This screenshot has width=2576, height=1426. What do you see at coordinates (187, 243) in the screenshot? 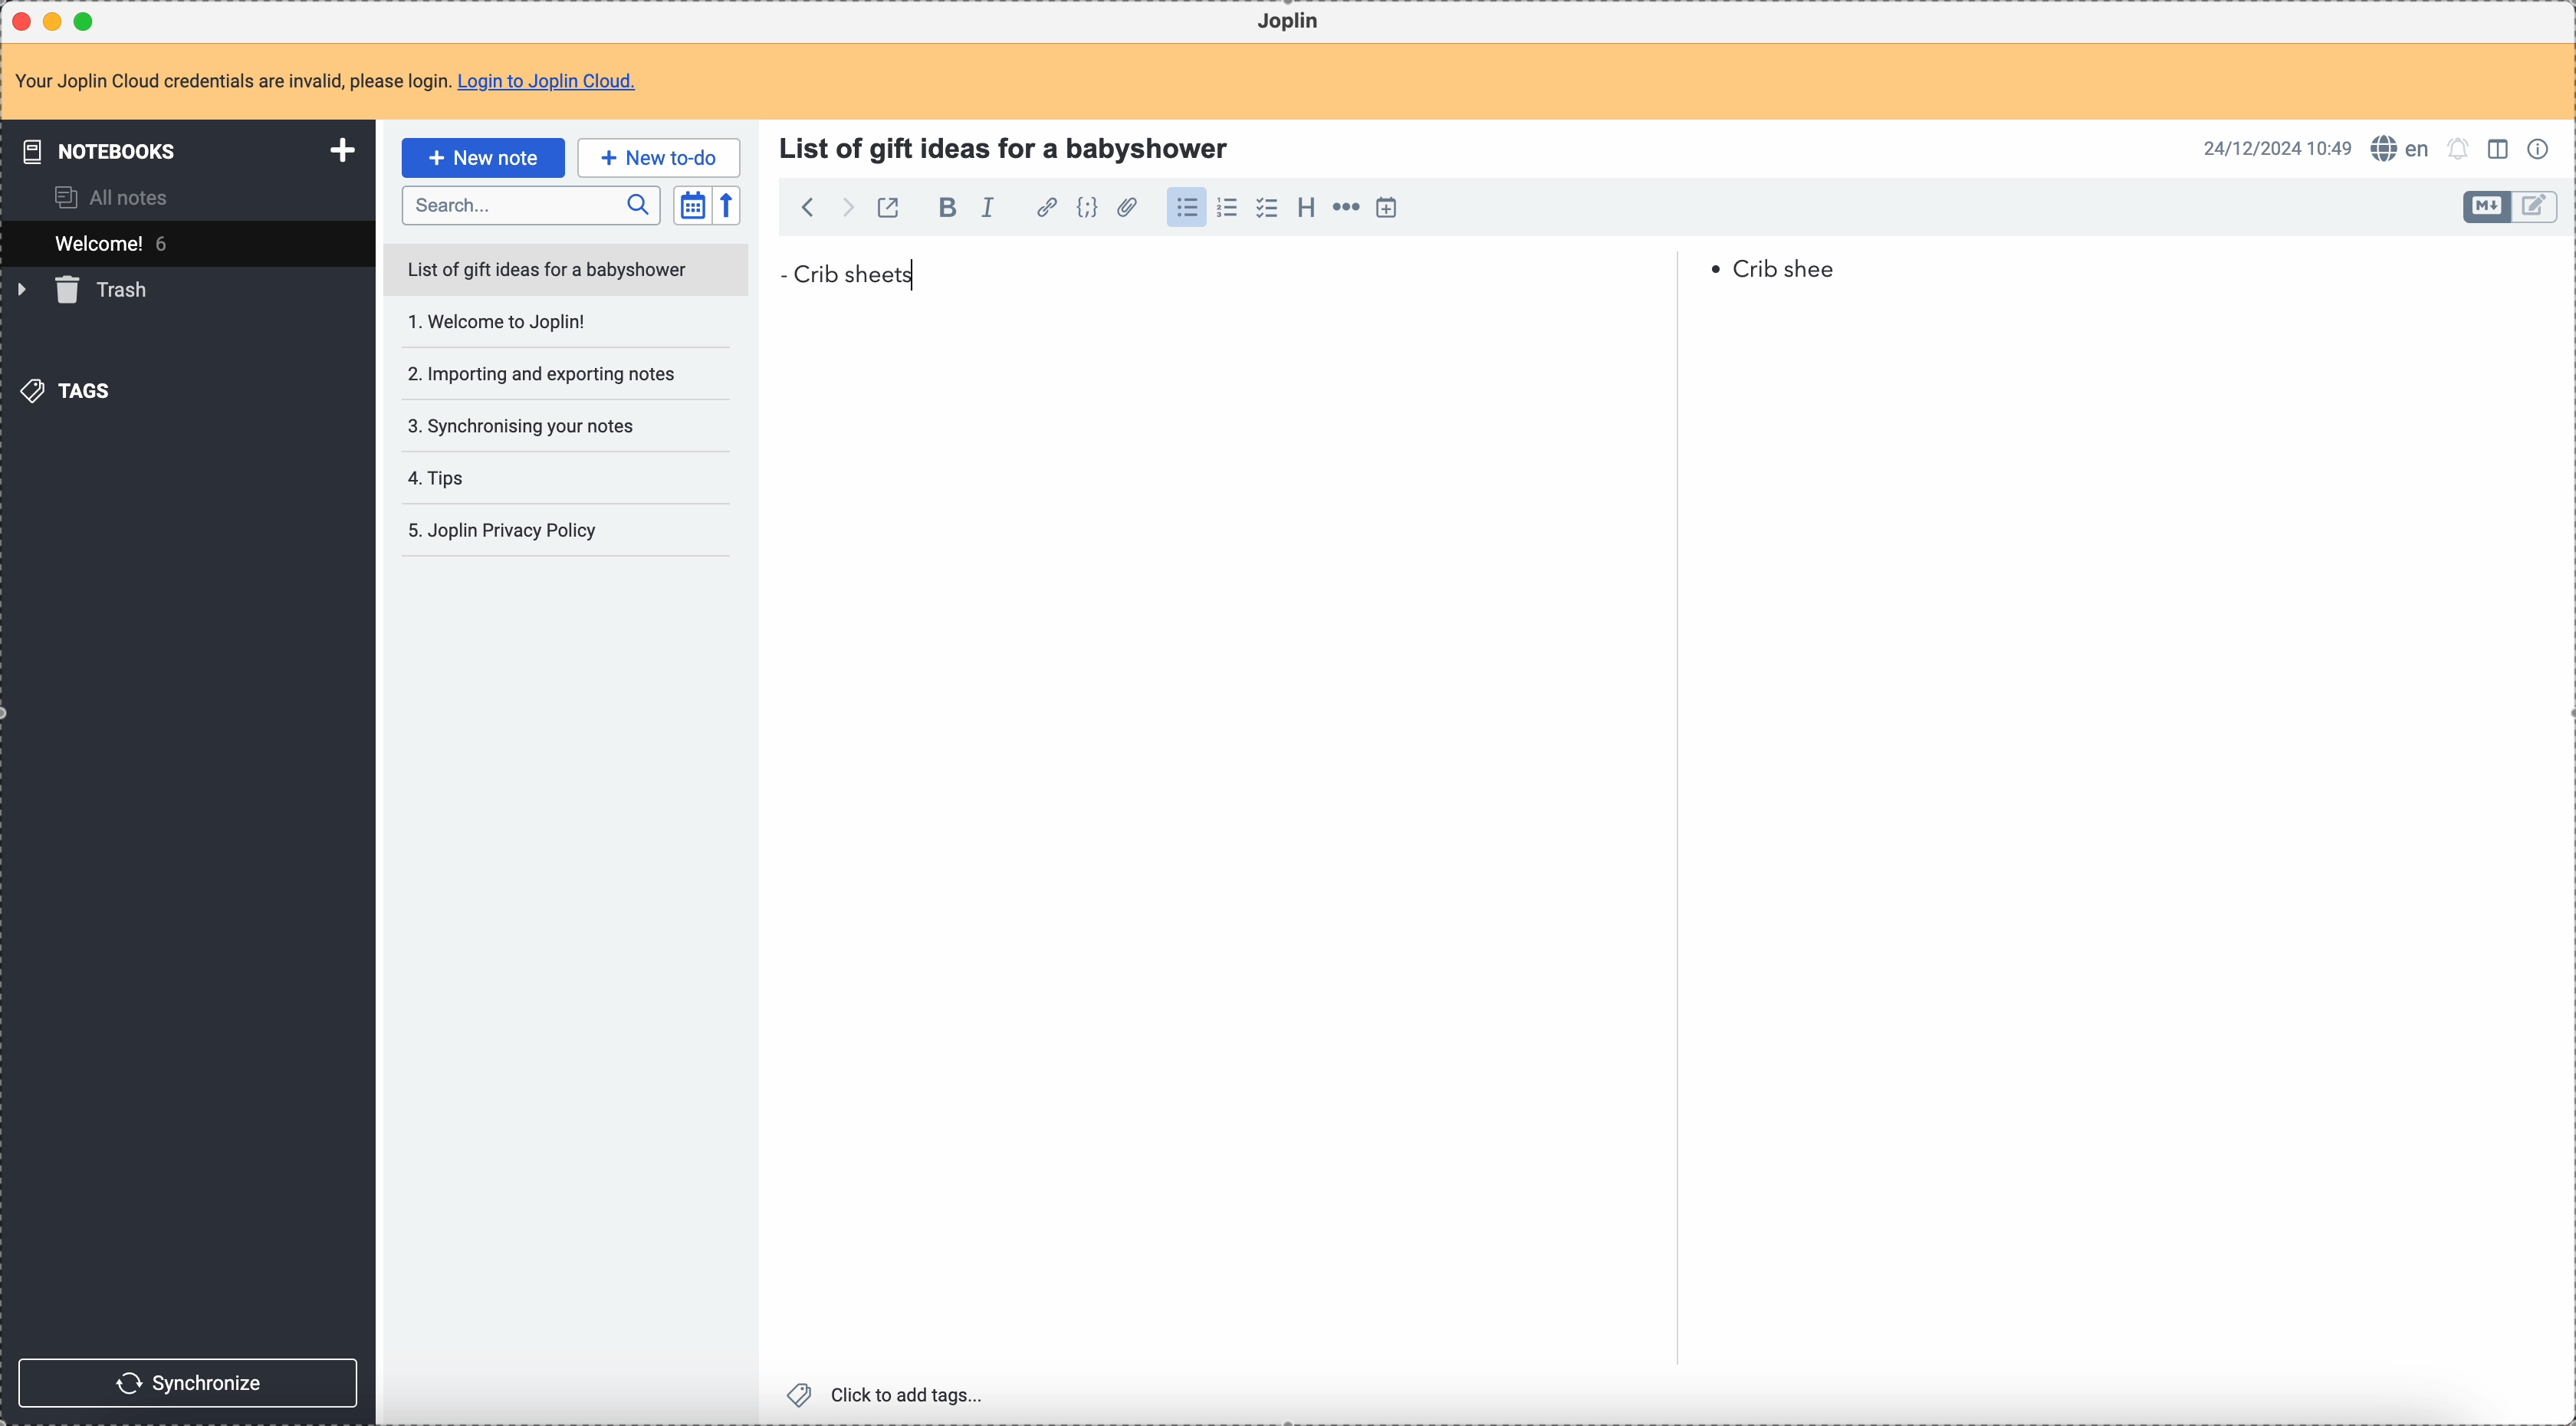
I see `welcome` at bounding box center [187, 243].